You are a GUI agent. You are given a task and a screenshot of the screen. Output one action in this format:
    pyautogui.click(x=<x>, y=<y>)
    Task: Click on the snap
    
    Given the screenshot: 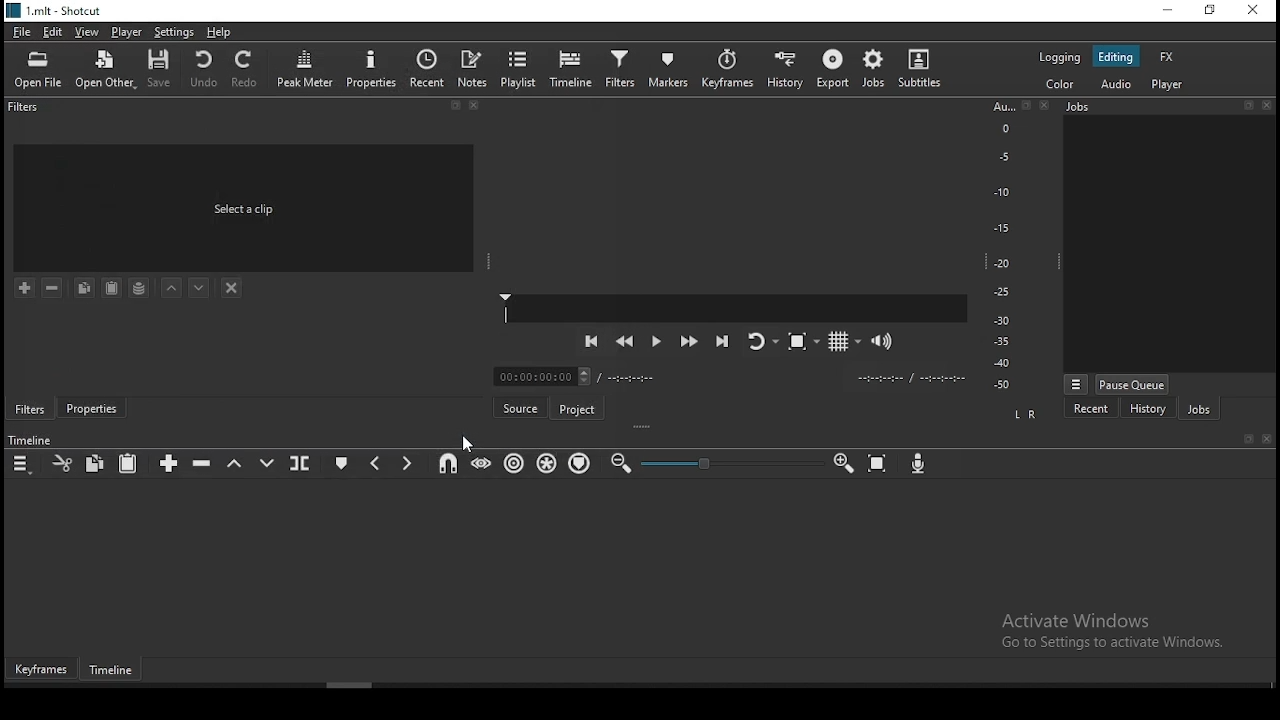 What is the action you would take?
    pyautogui.click(x=450, y=464)
    